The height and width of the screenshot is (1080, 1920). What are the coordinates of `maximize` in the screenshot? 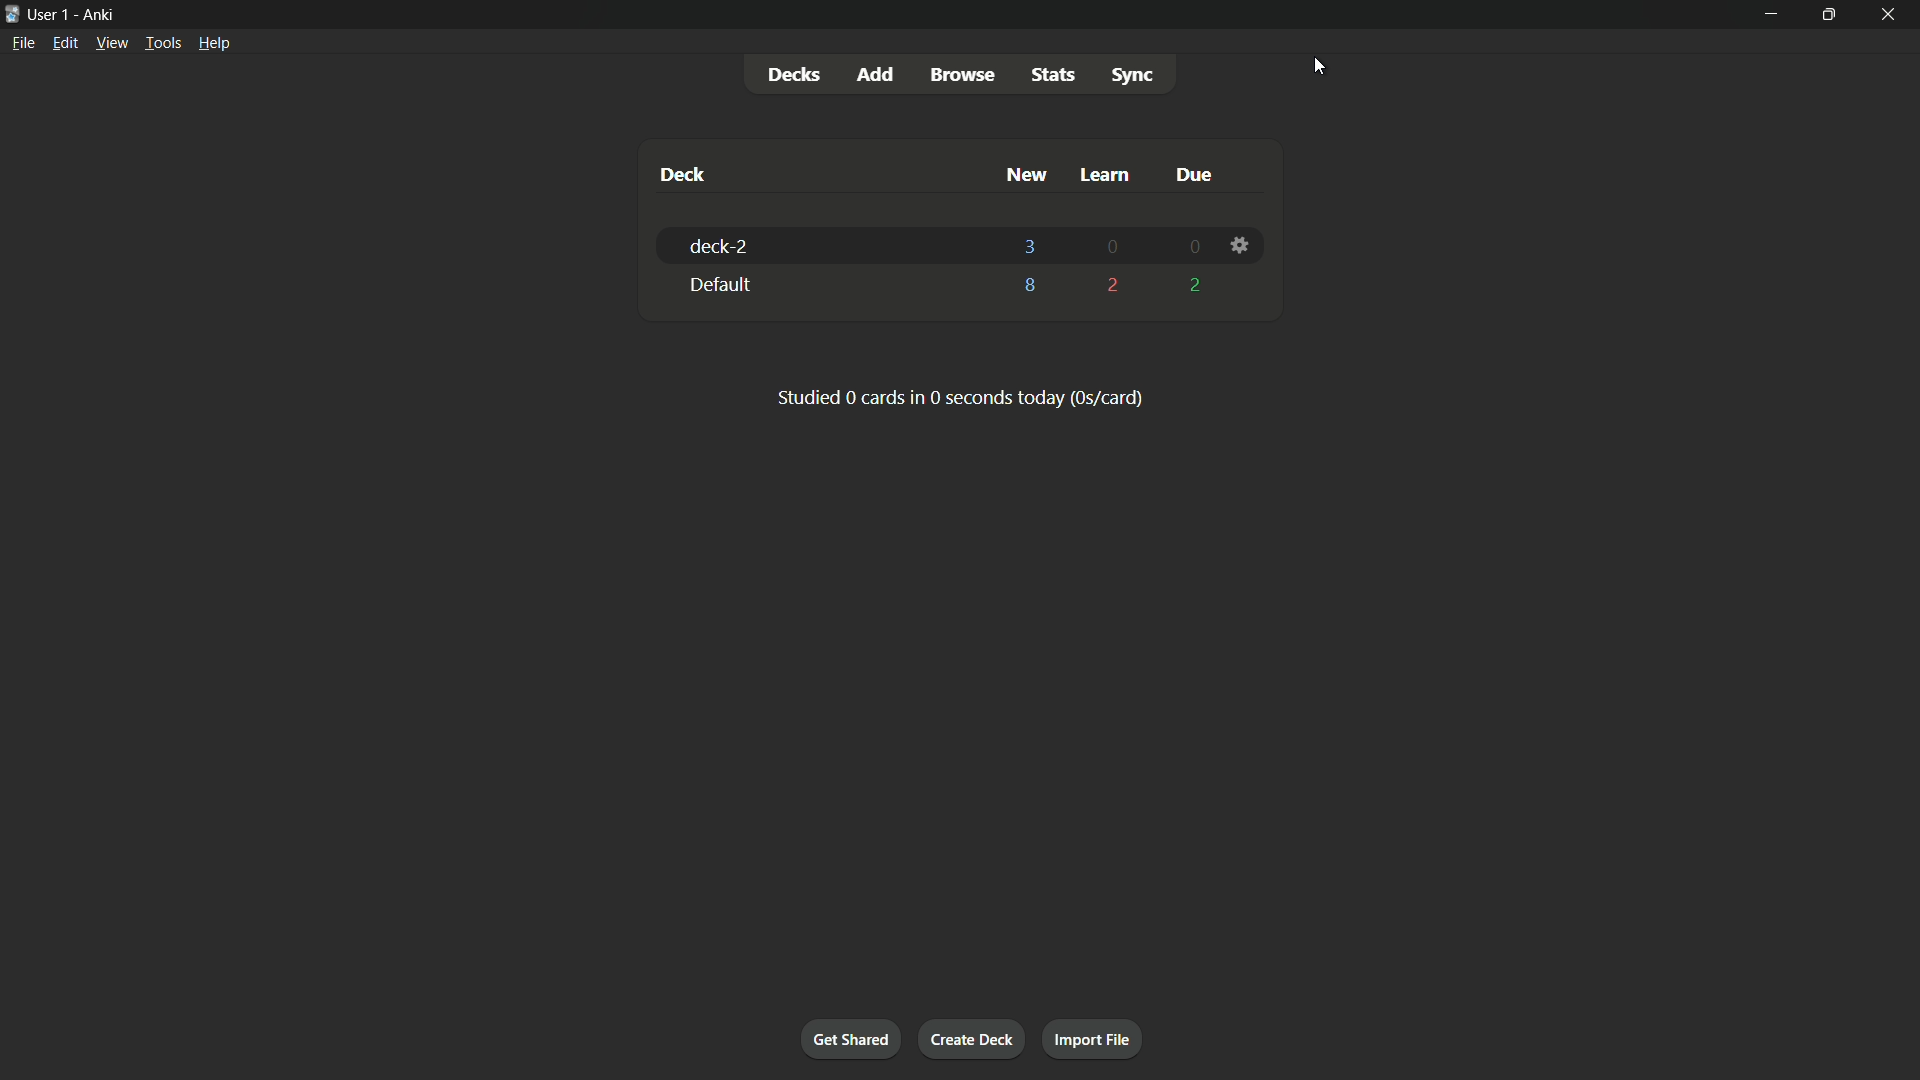 It's located at (1831, 12).